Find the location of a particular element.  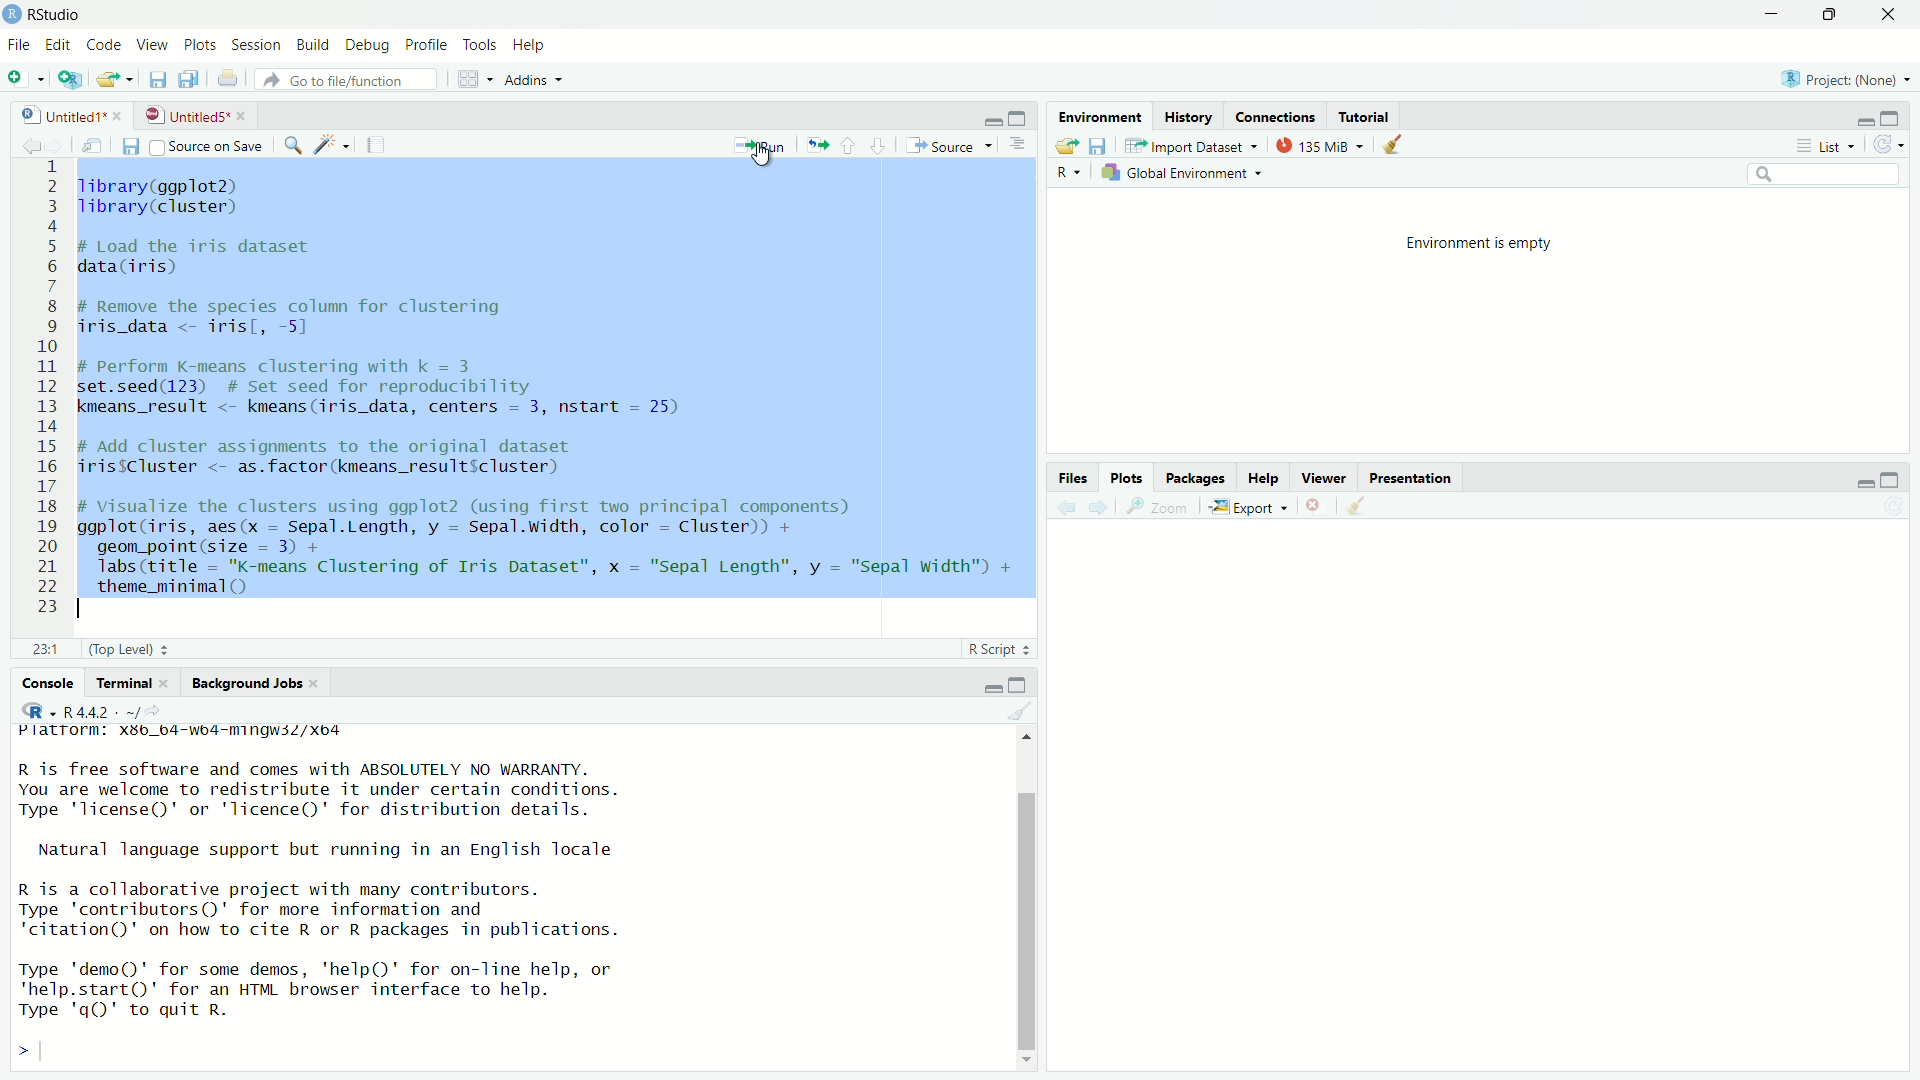

view a larger version of the plot in new window is located at coordinates (1160, 507).